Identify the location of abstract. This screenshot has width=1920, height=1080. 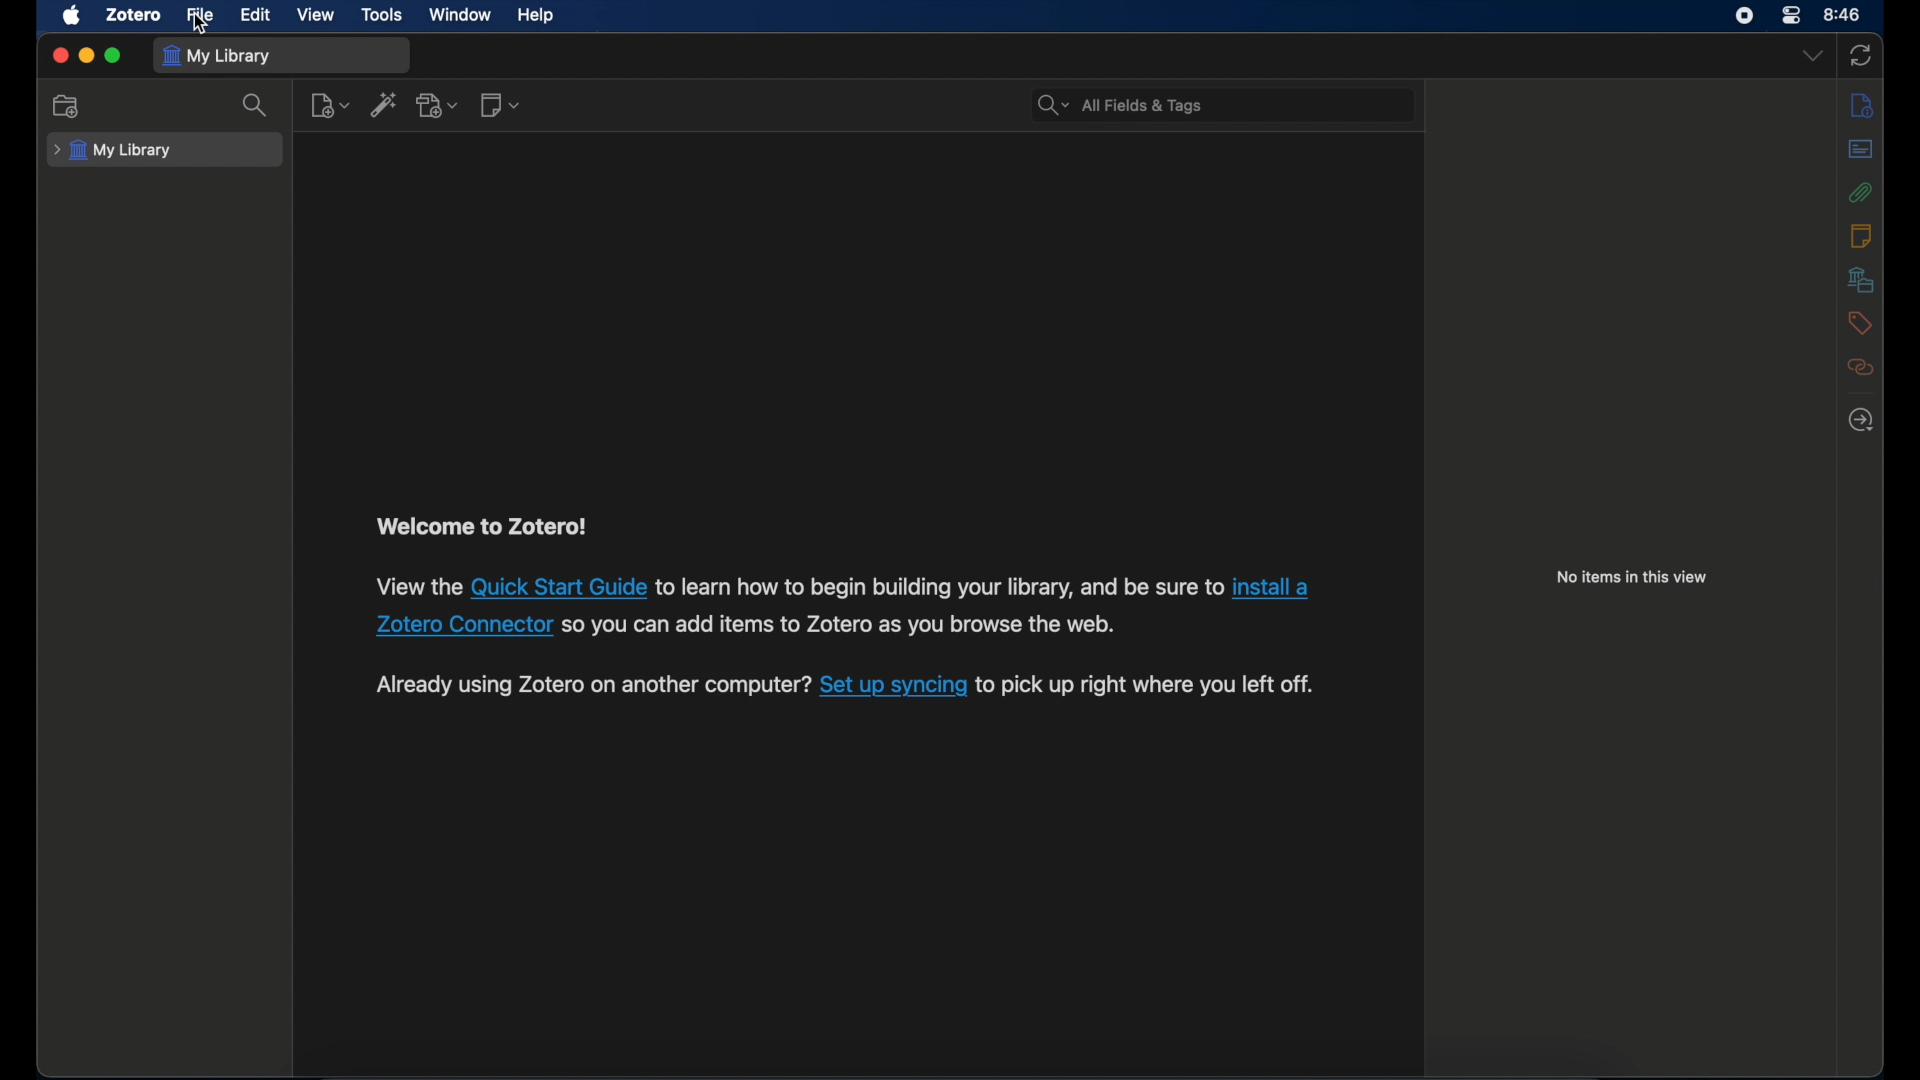
(1860, 151).